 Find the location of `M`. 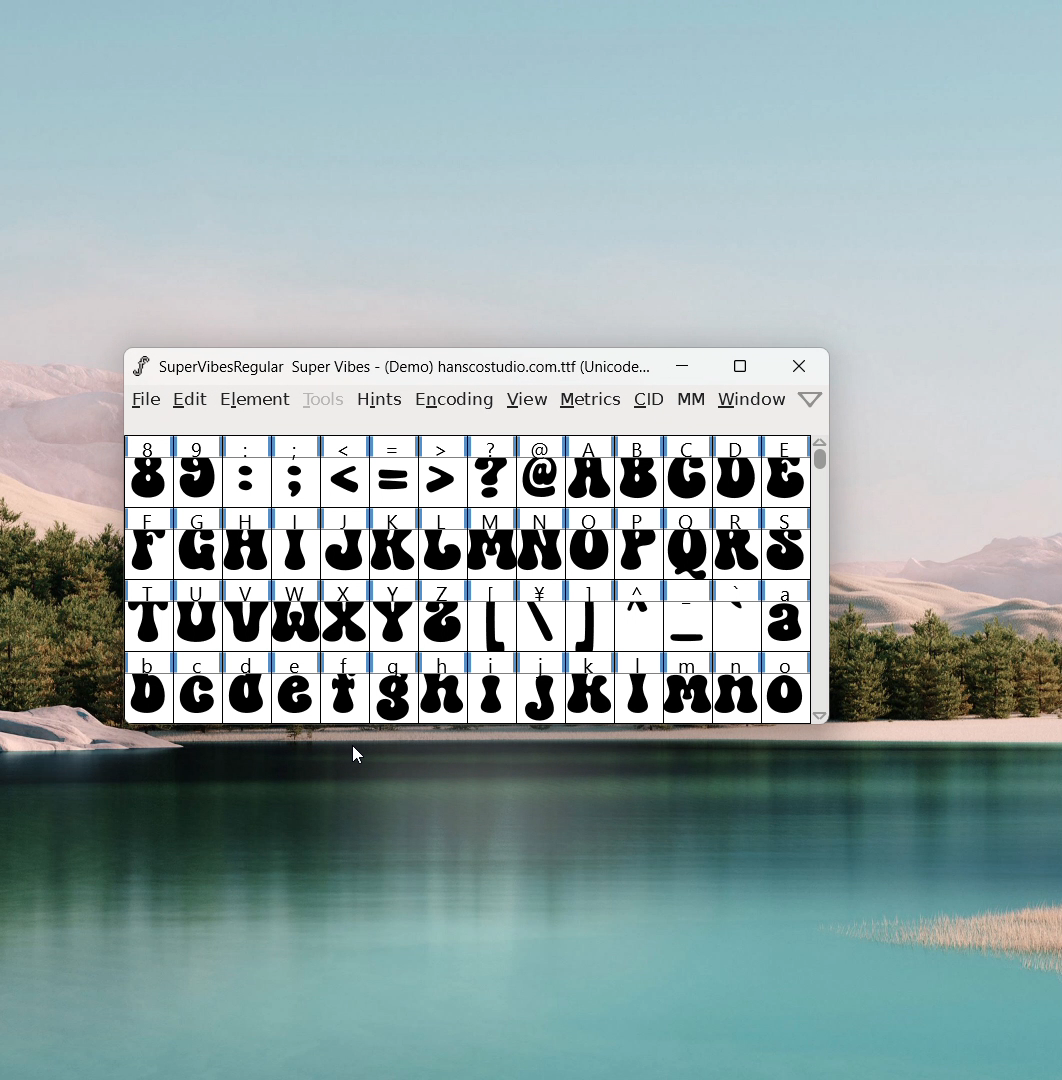

M is located at coordinates (493, 543).